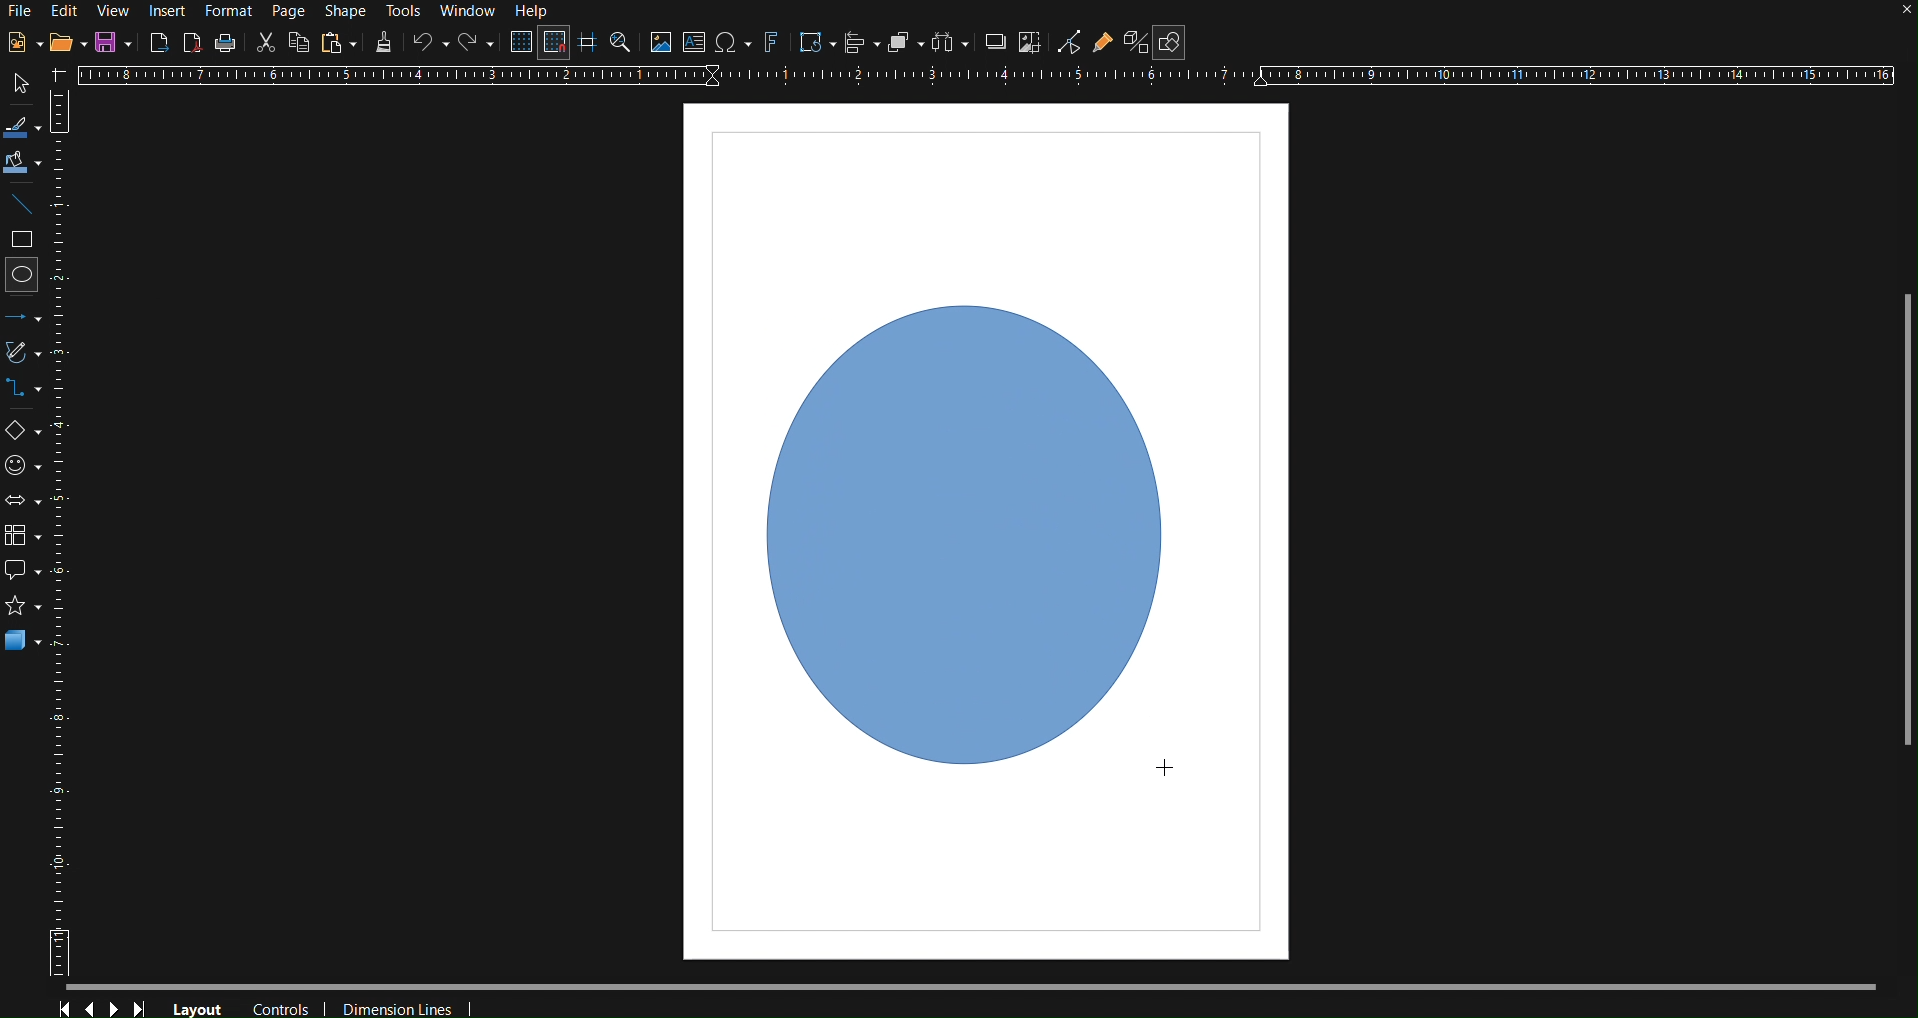 Image resolution: width=1918 pixels, height=1018 pixels. What do you see at coordinates (972, 528) in the screenshot?
I see `Circle (dragged)` at bounding box center [972, 528].